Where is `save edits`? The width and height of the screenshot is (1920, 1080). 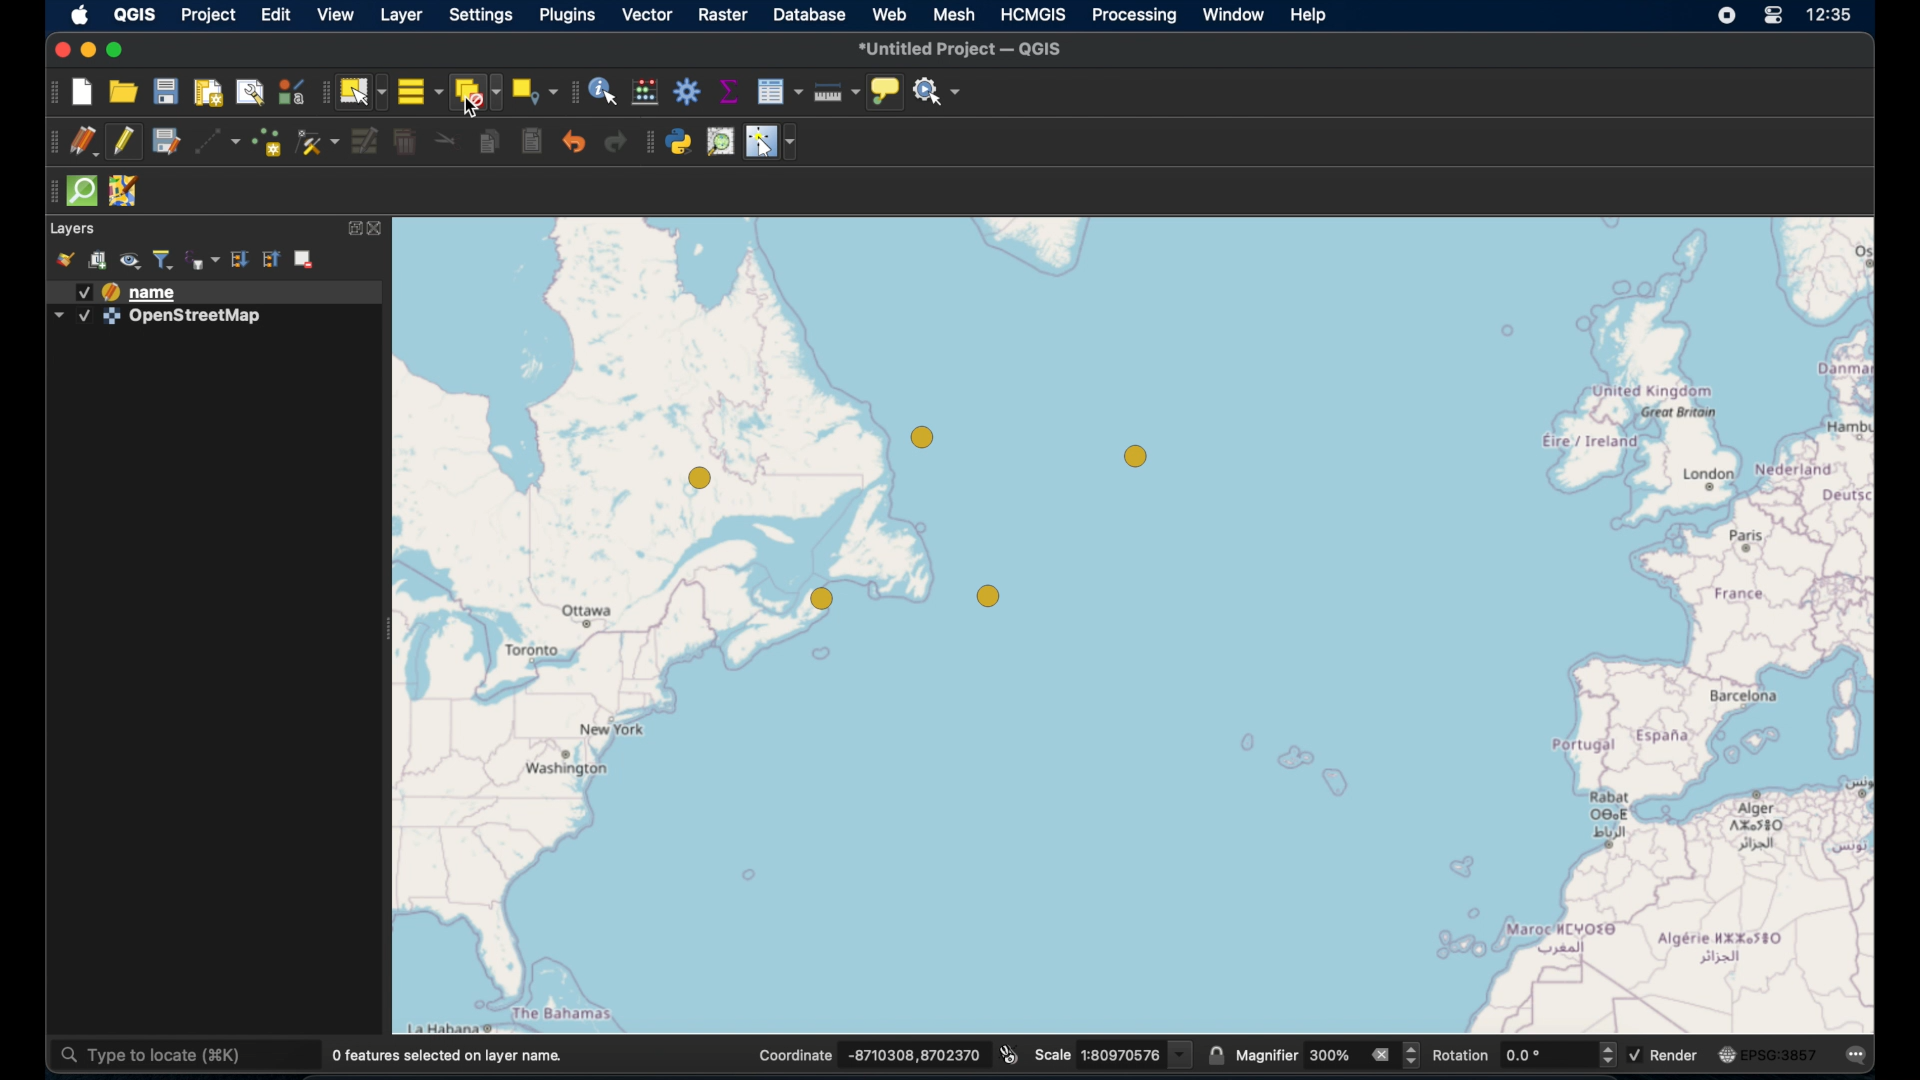 save edits is located at coordinates (165, 142).